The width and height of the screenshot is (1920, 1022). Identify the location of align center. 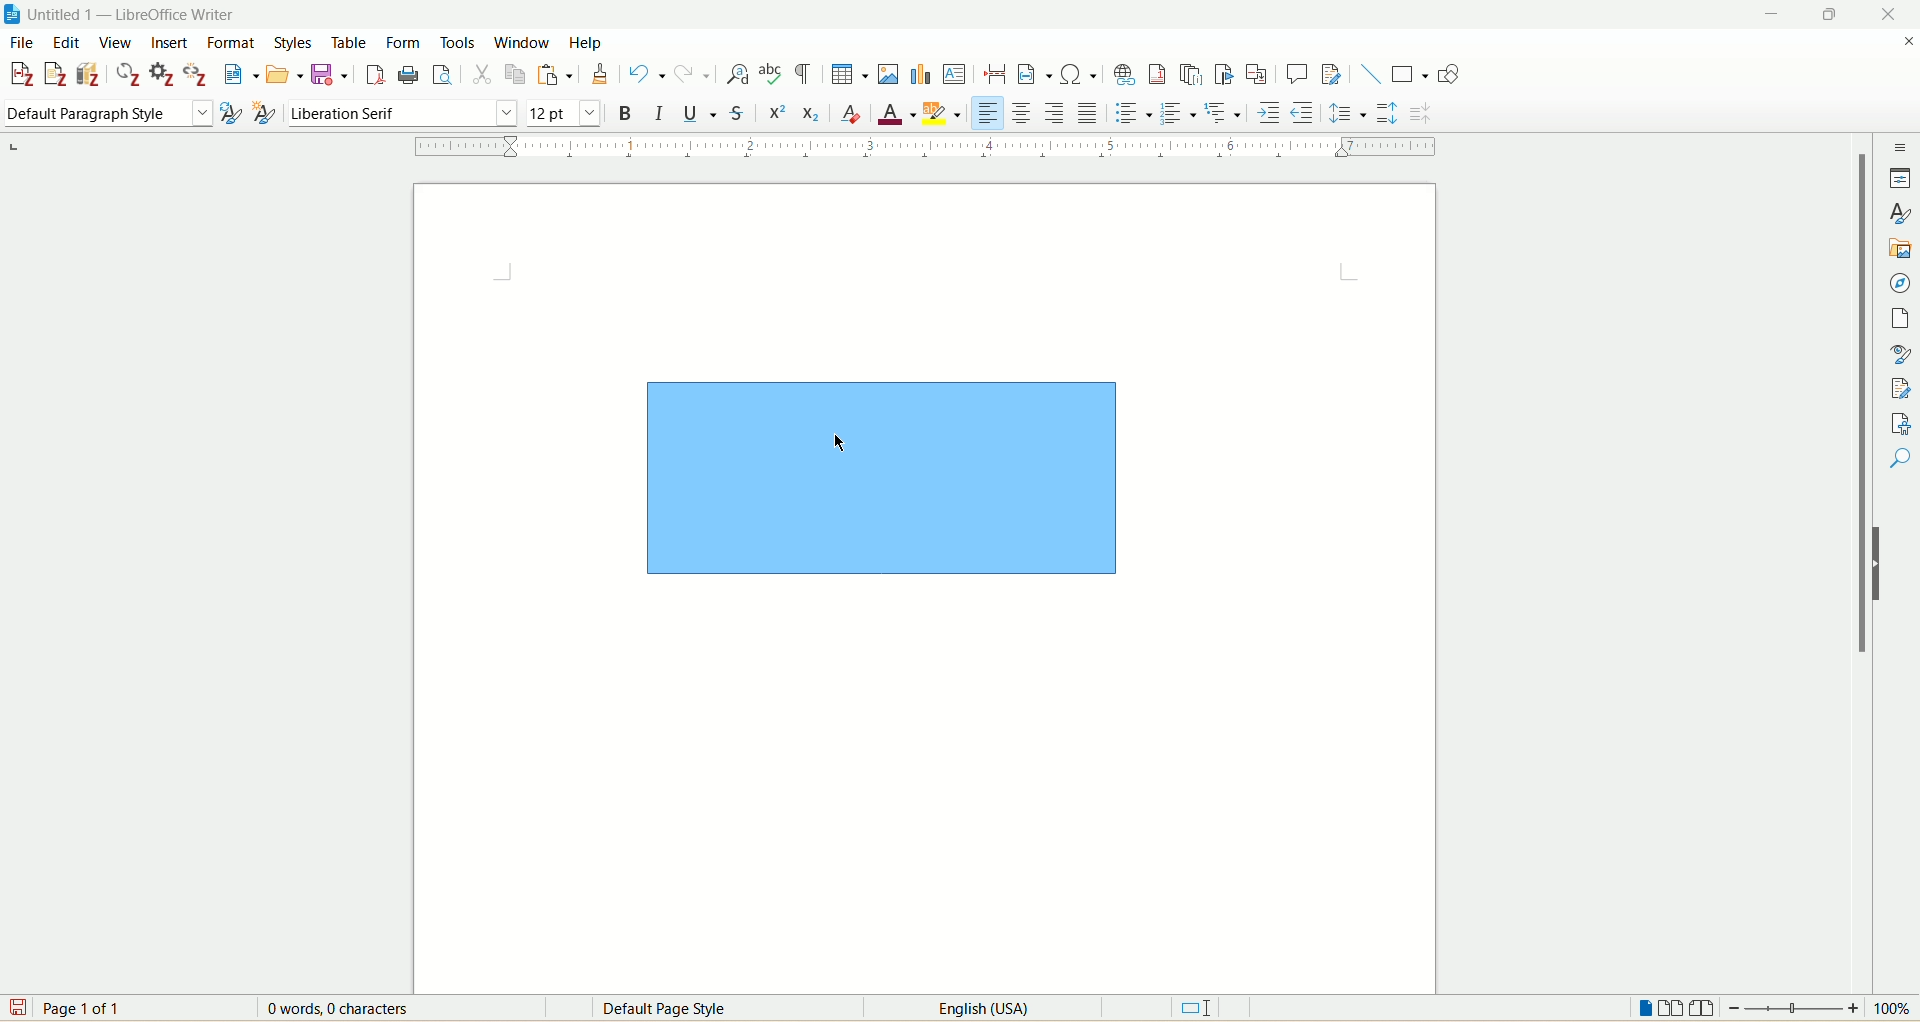
(1024, 114).